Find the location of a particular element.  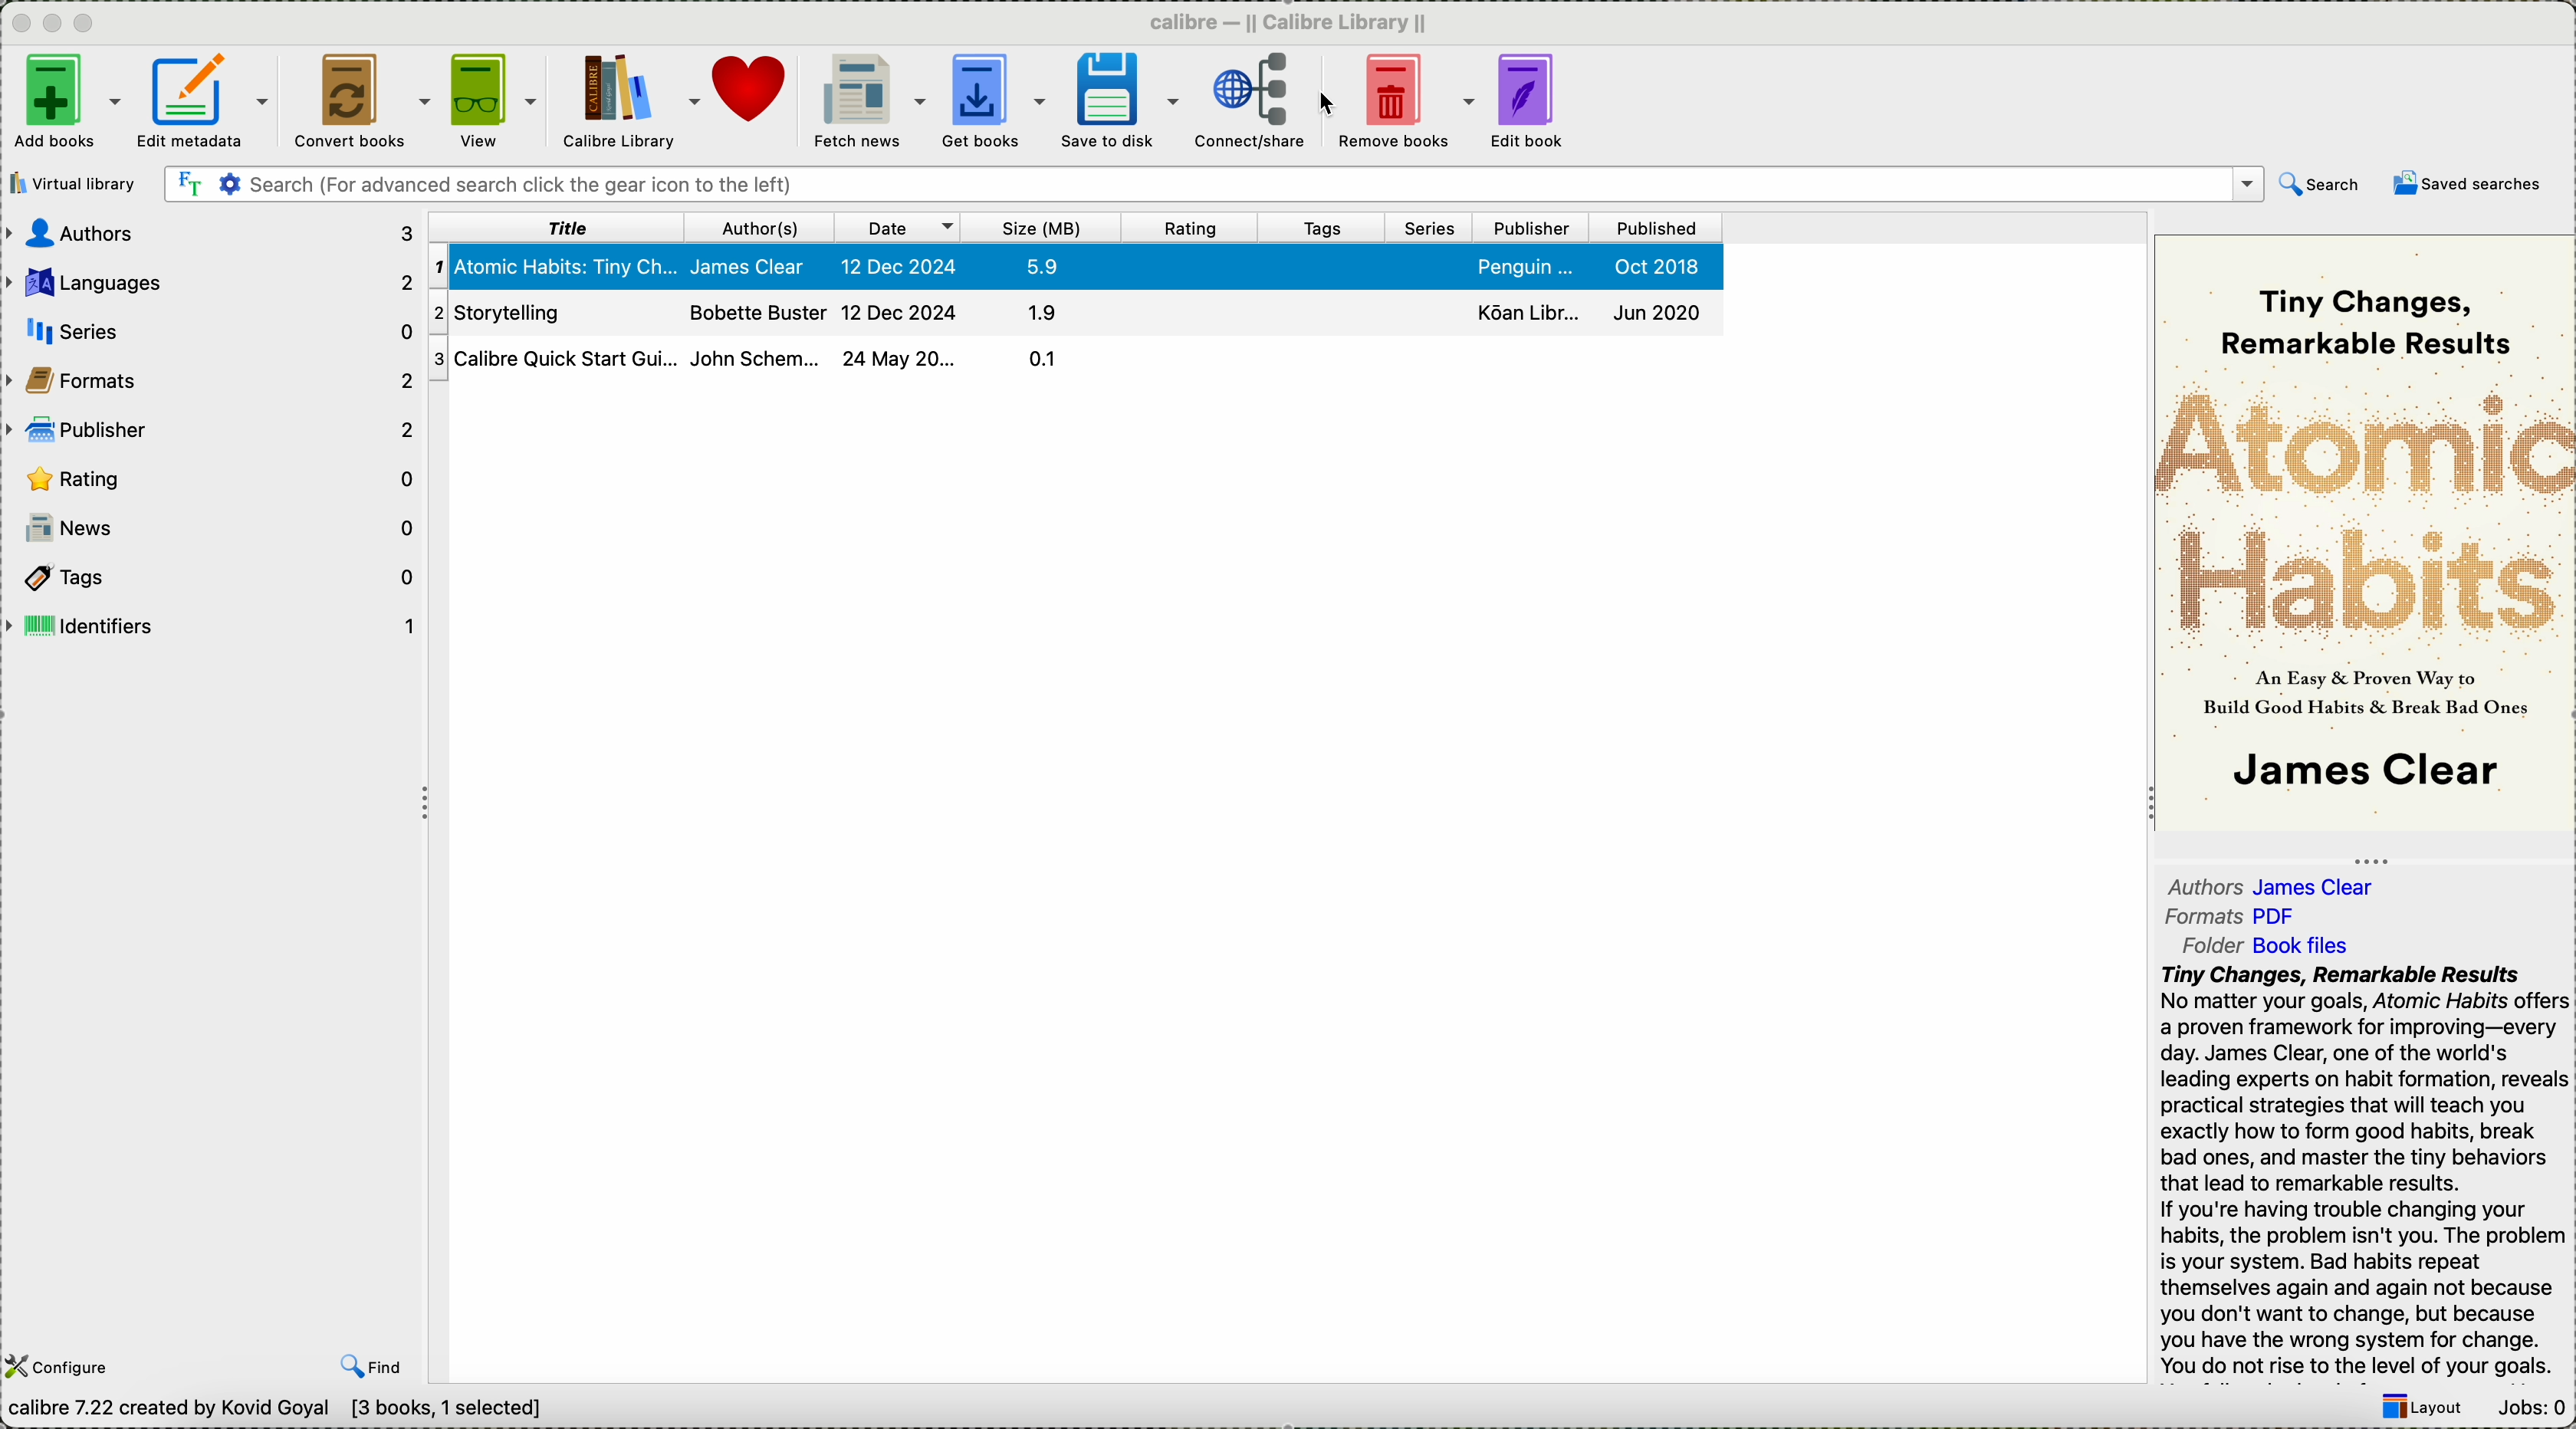

date is located at coordinates (898, 228).